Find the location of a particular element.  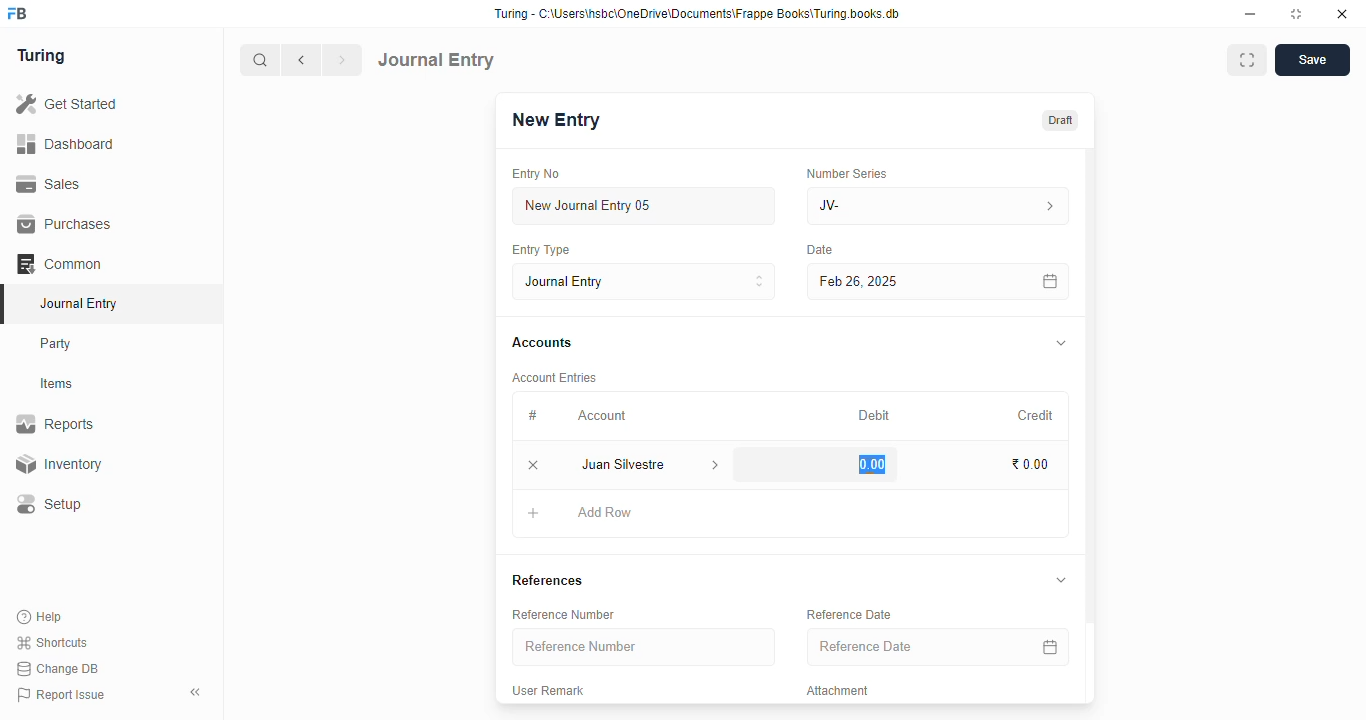

add row is located at coordinates (605, 512).